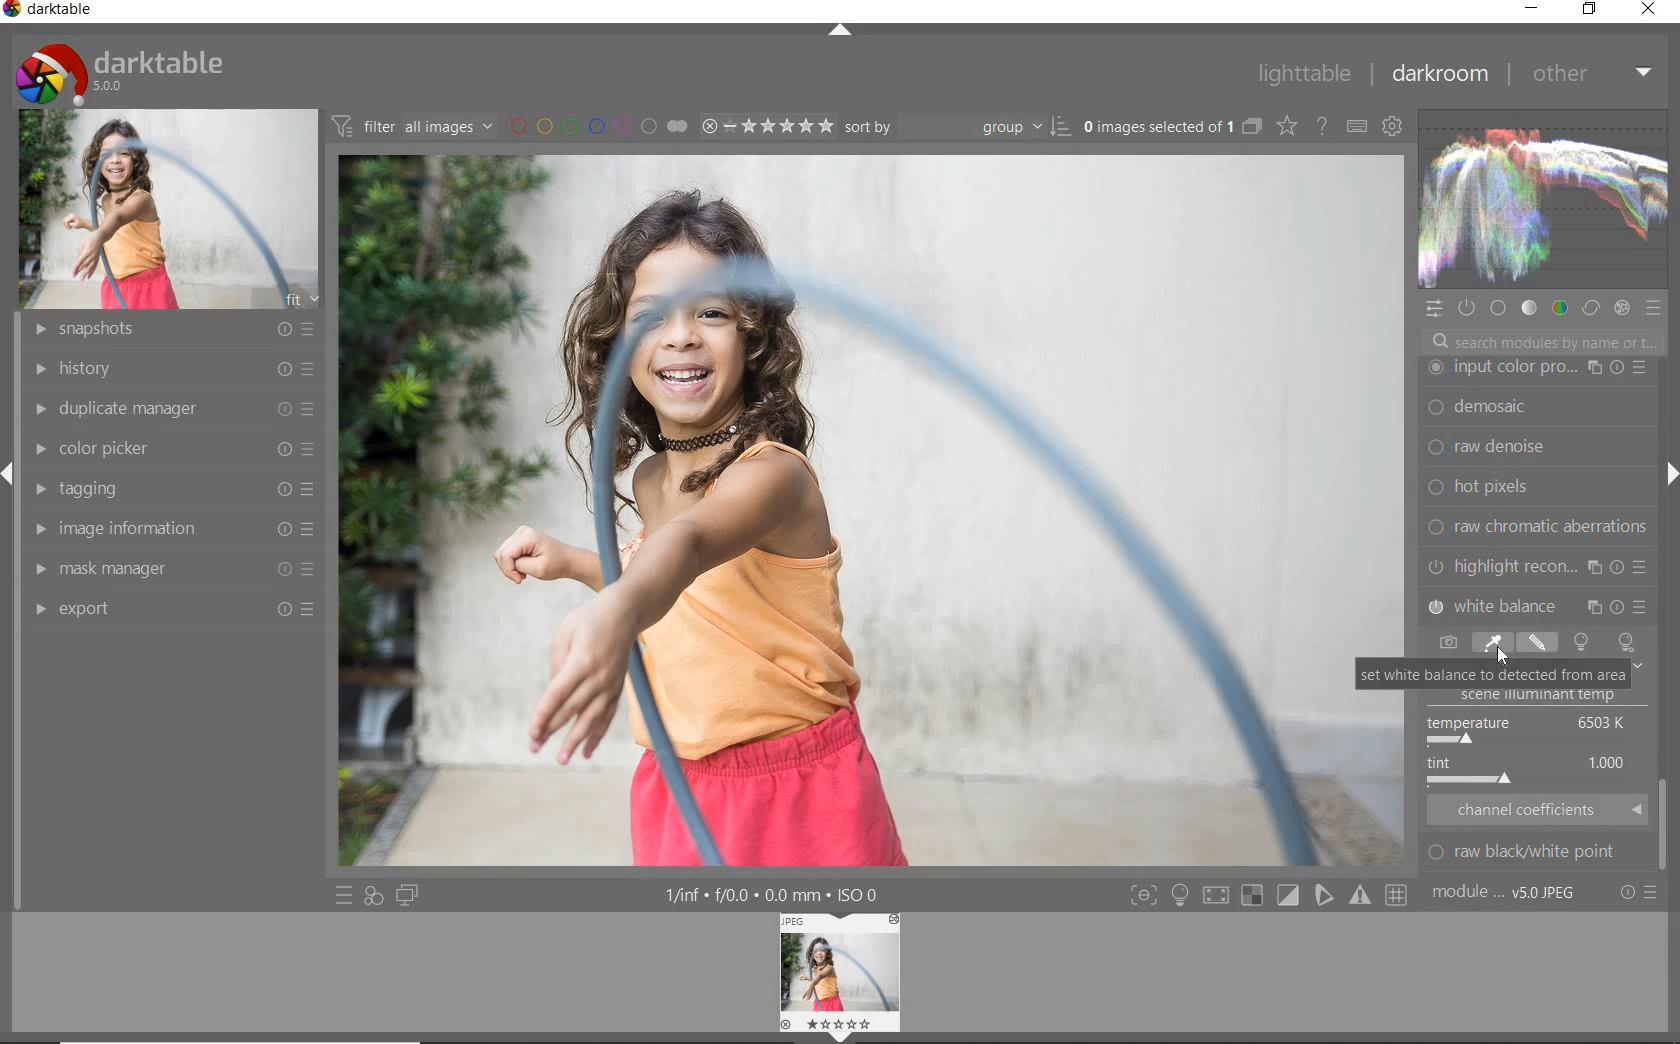  What do you see at coordinates (1435, 309) in the screenshot?
I see `quick access panel` at bounding box center [1435, 309].